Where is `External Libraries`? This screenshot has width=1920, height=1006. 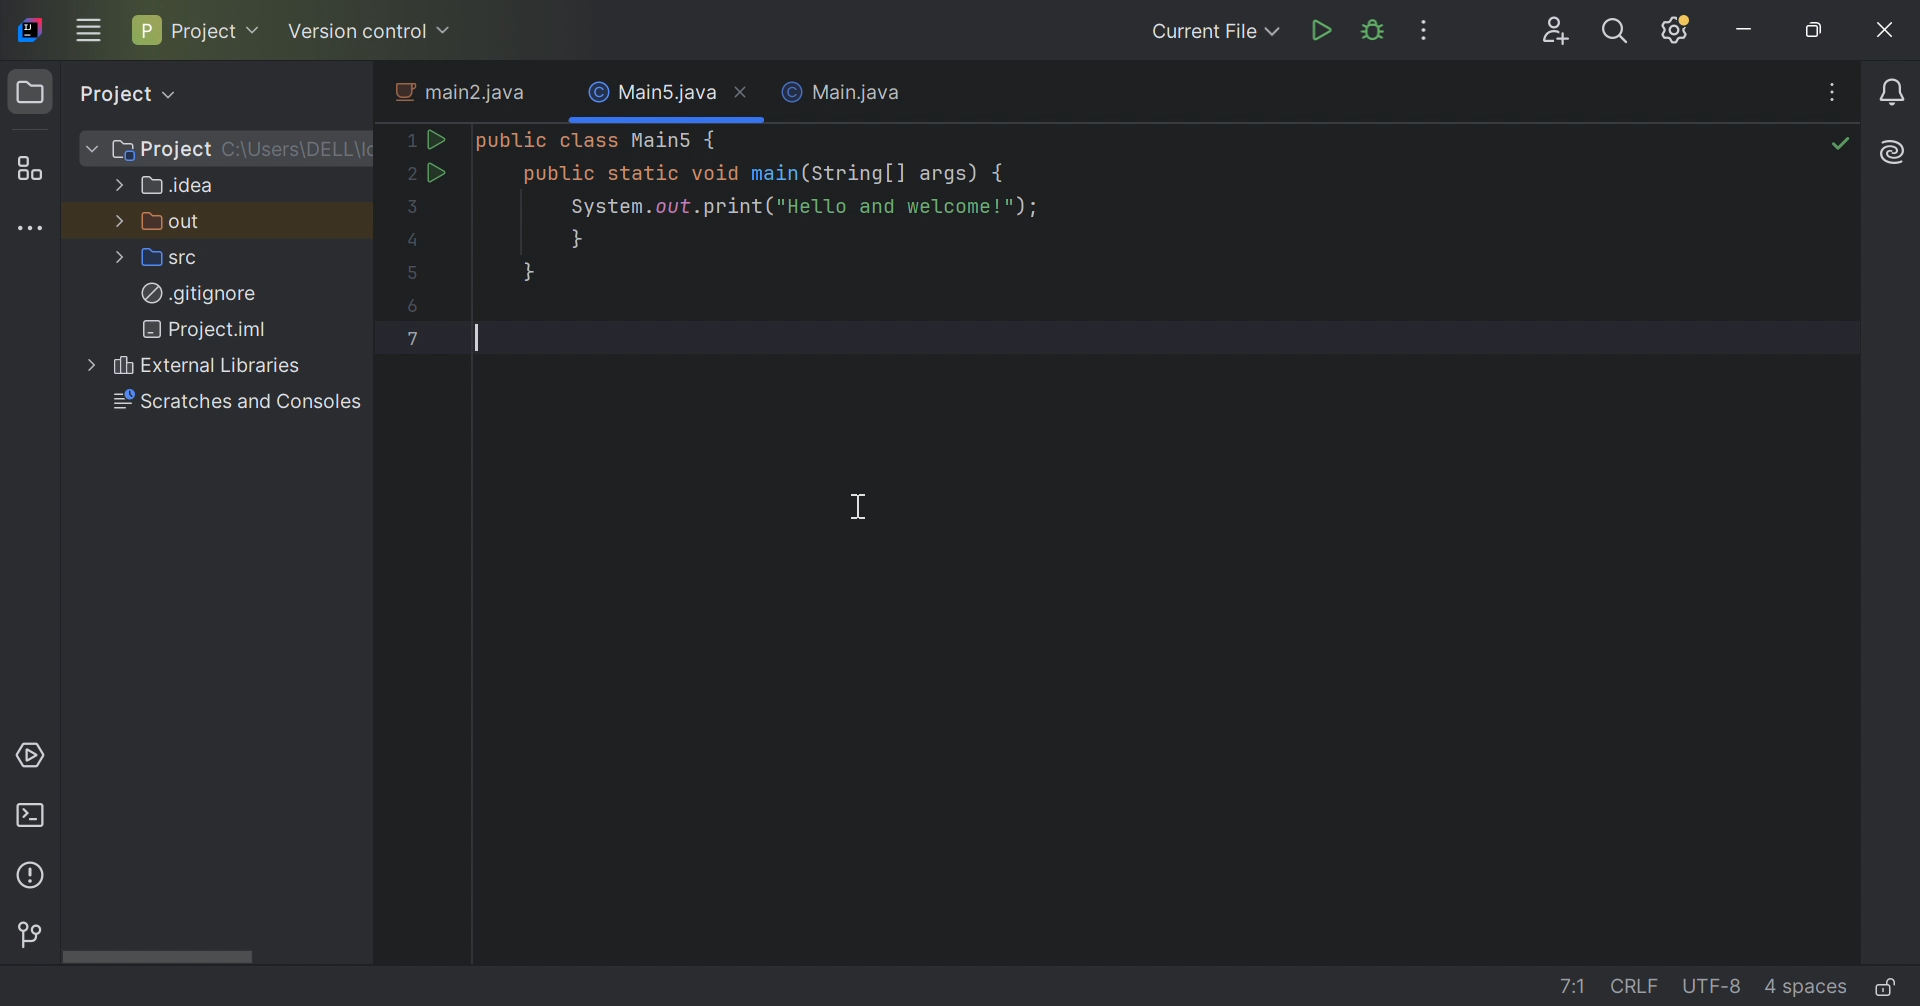 External Libraries is located at coordinates (208, 365).